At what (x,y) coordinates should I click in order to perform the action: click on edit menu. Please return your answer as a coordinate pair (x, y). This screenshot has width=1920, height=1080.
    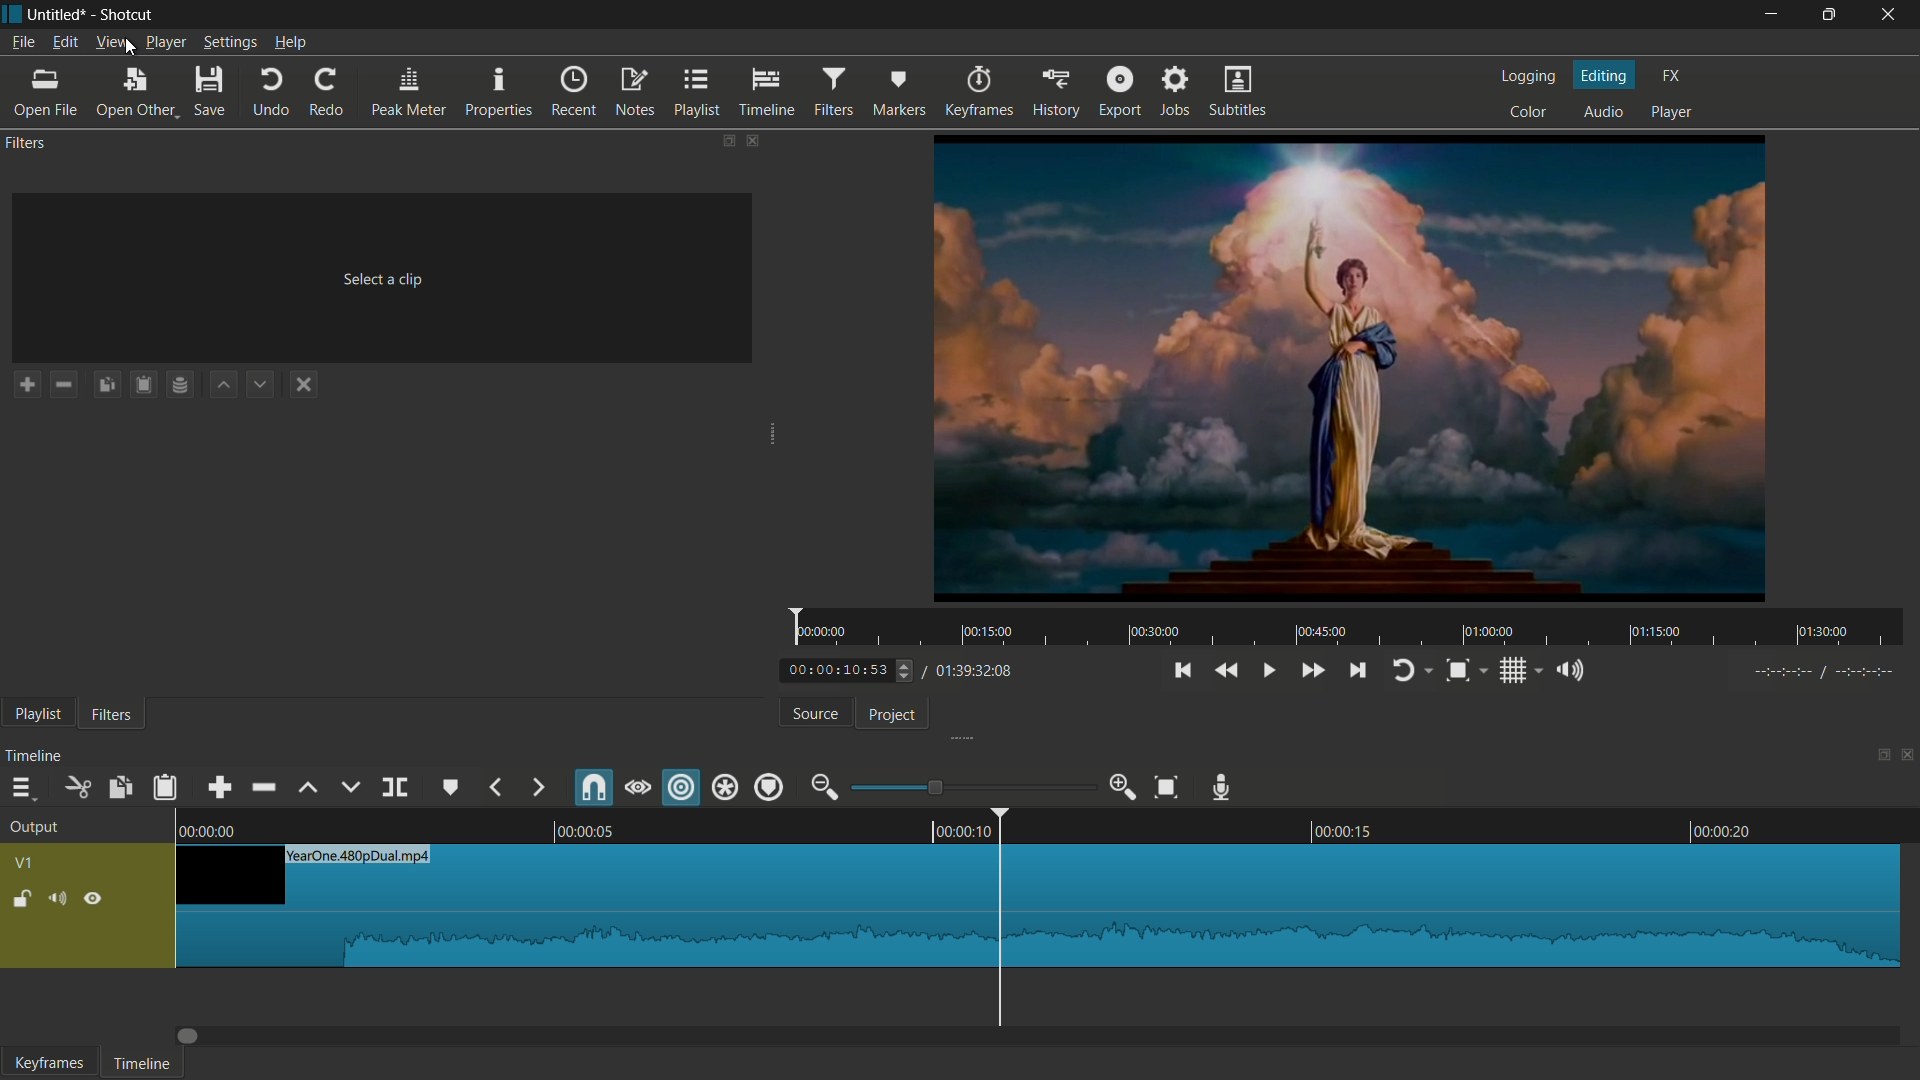
    Looking at the image, I should click on (64, 42).